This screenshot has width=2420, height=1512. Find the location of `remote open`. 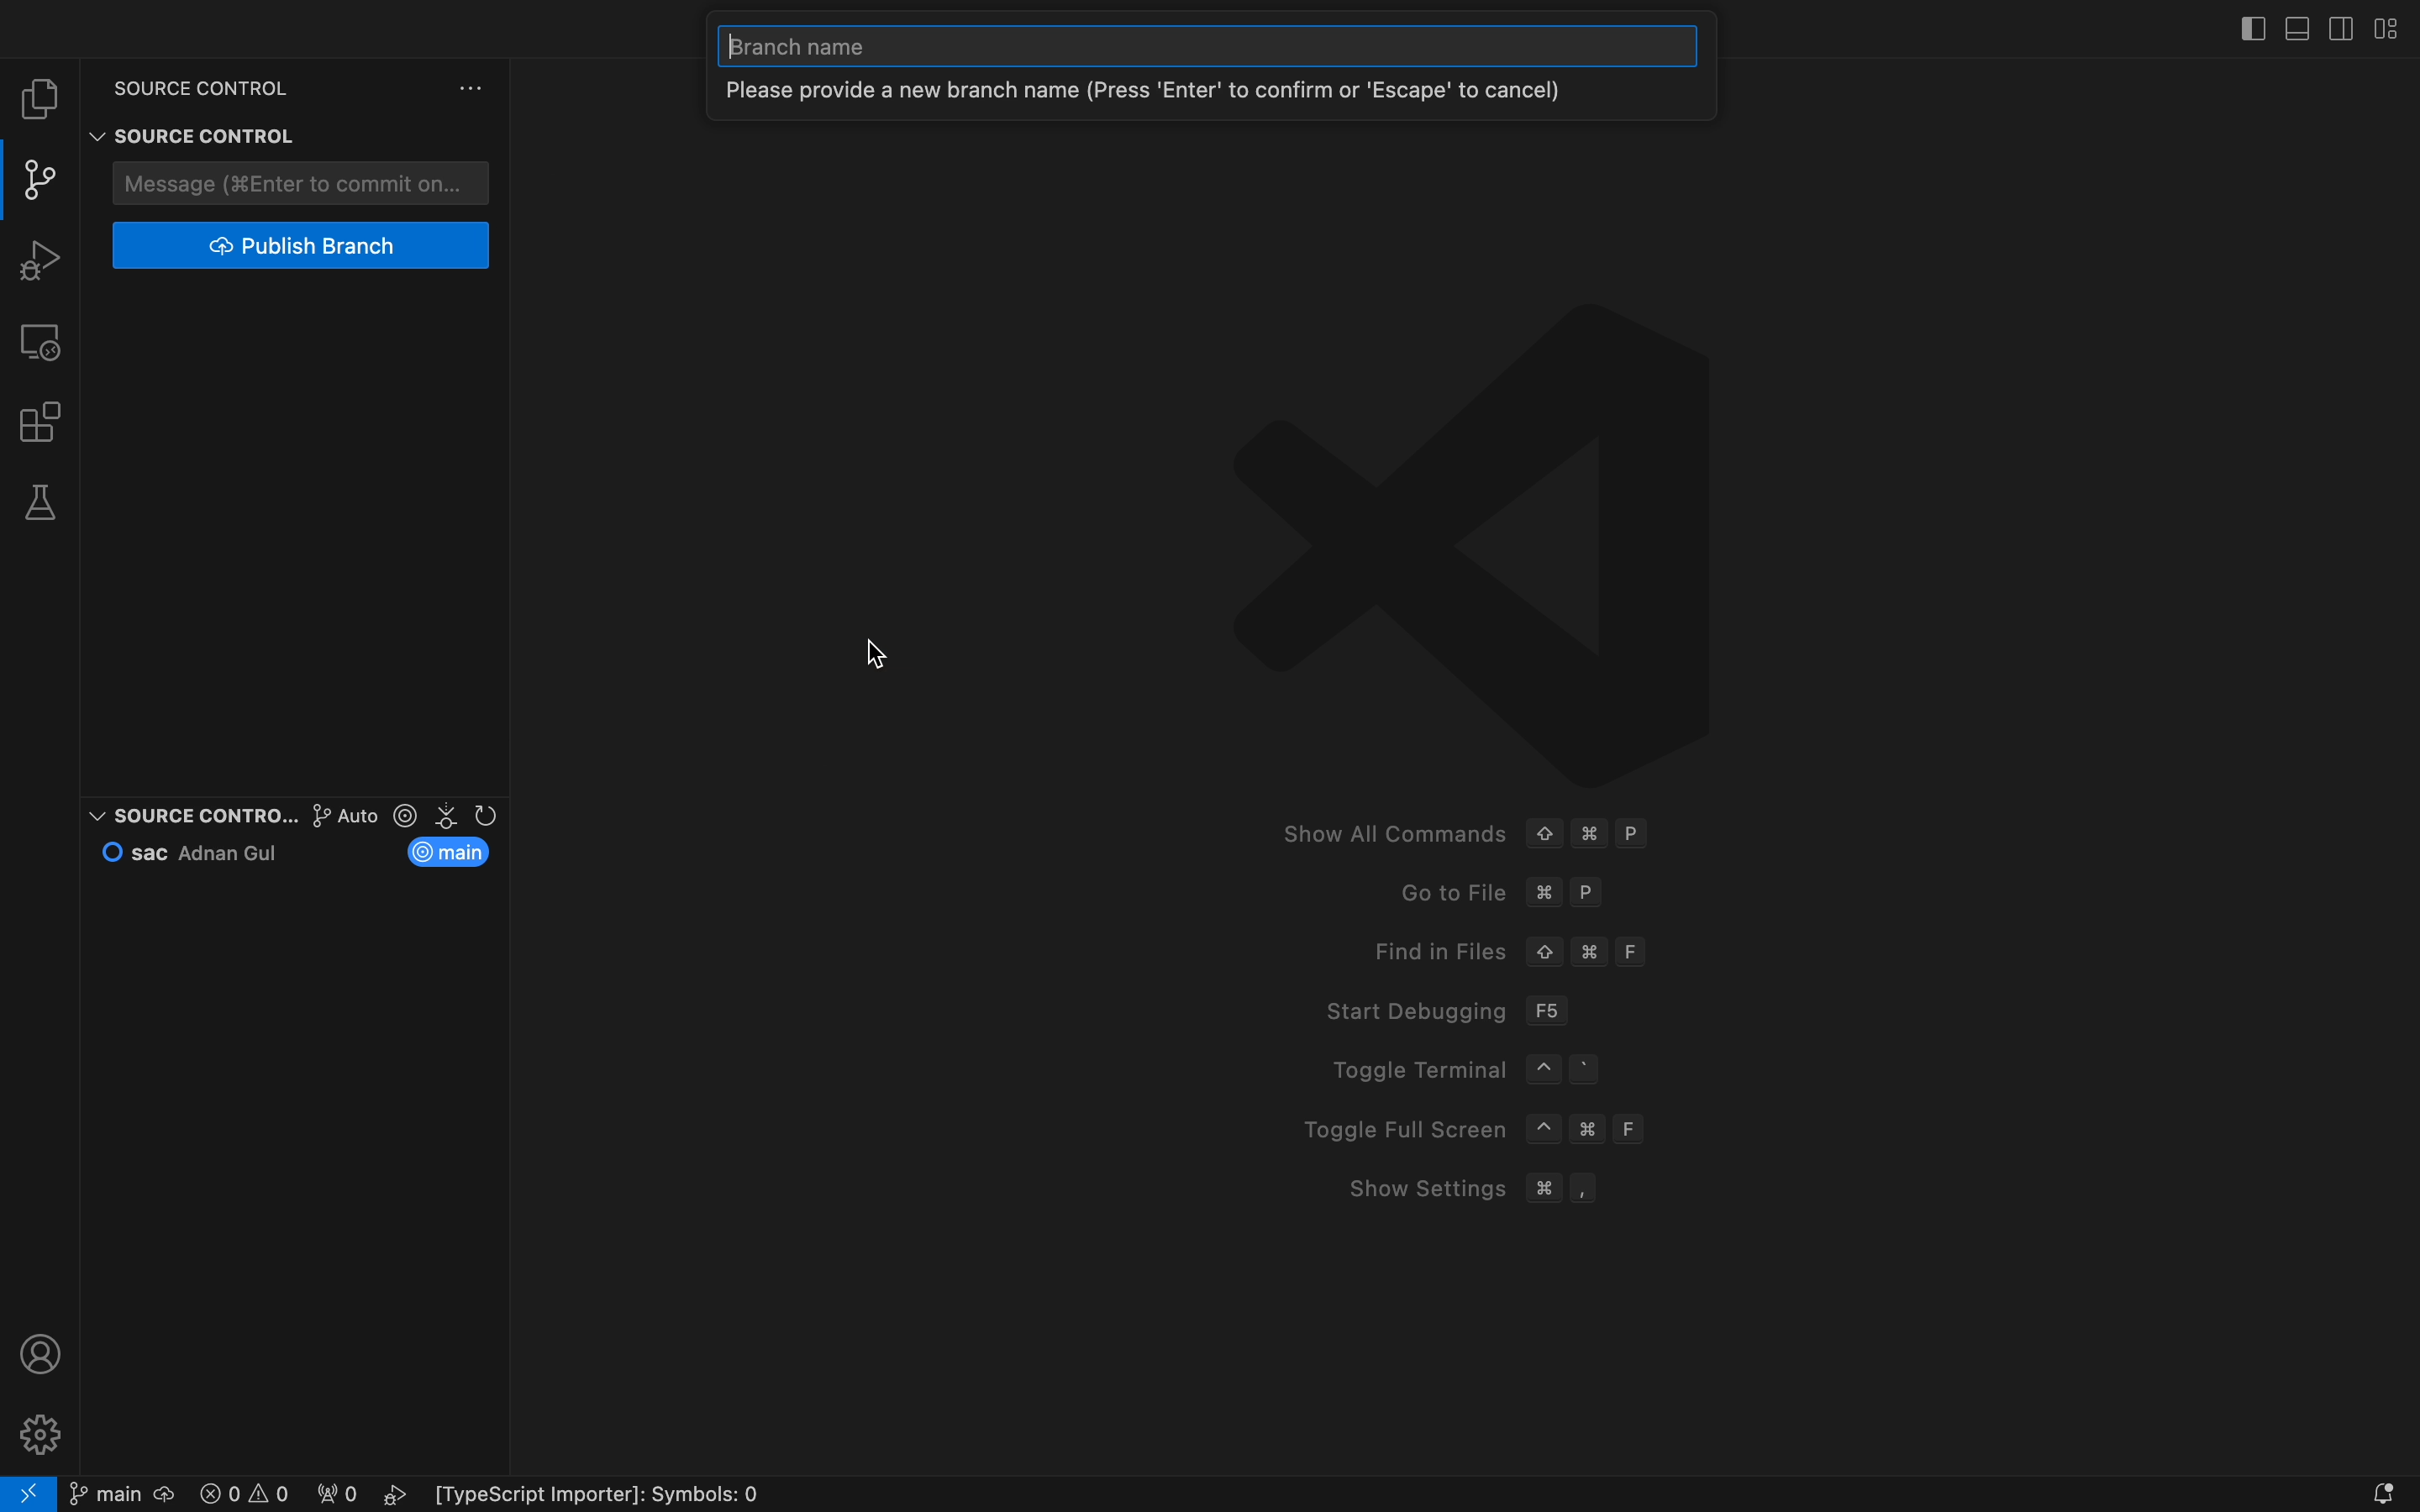

remote open is located at coordinates (29, 1493).